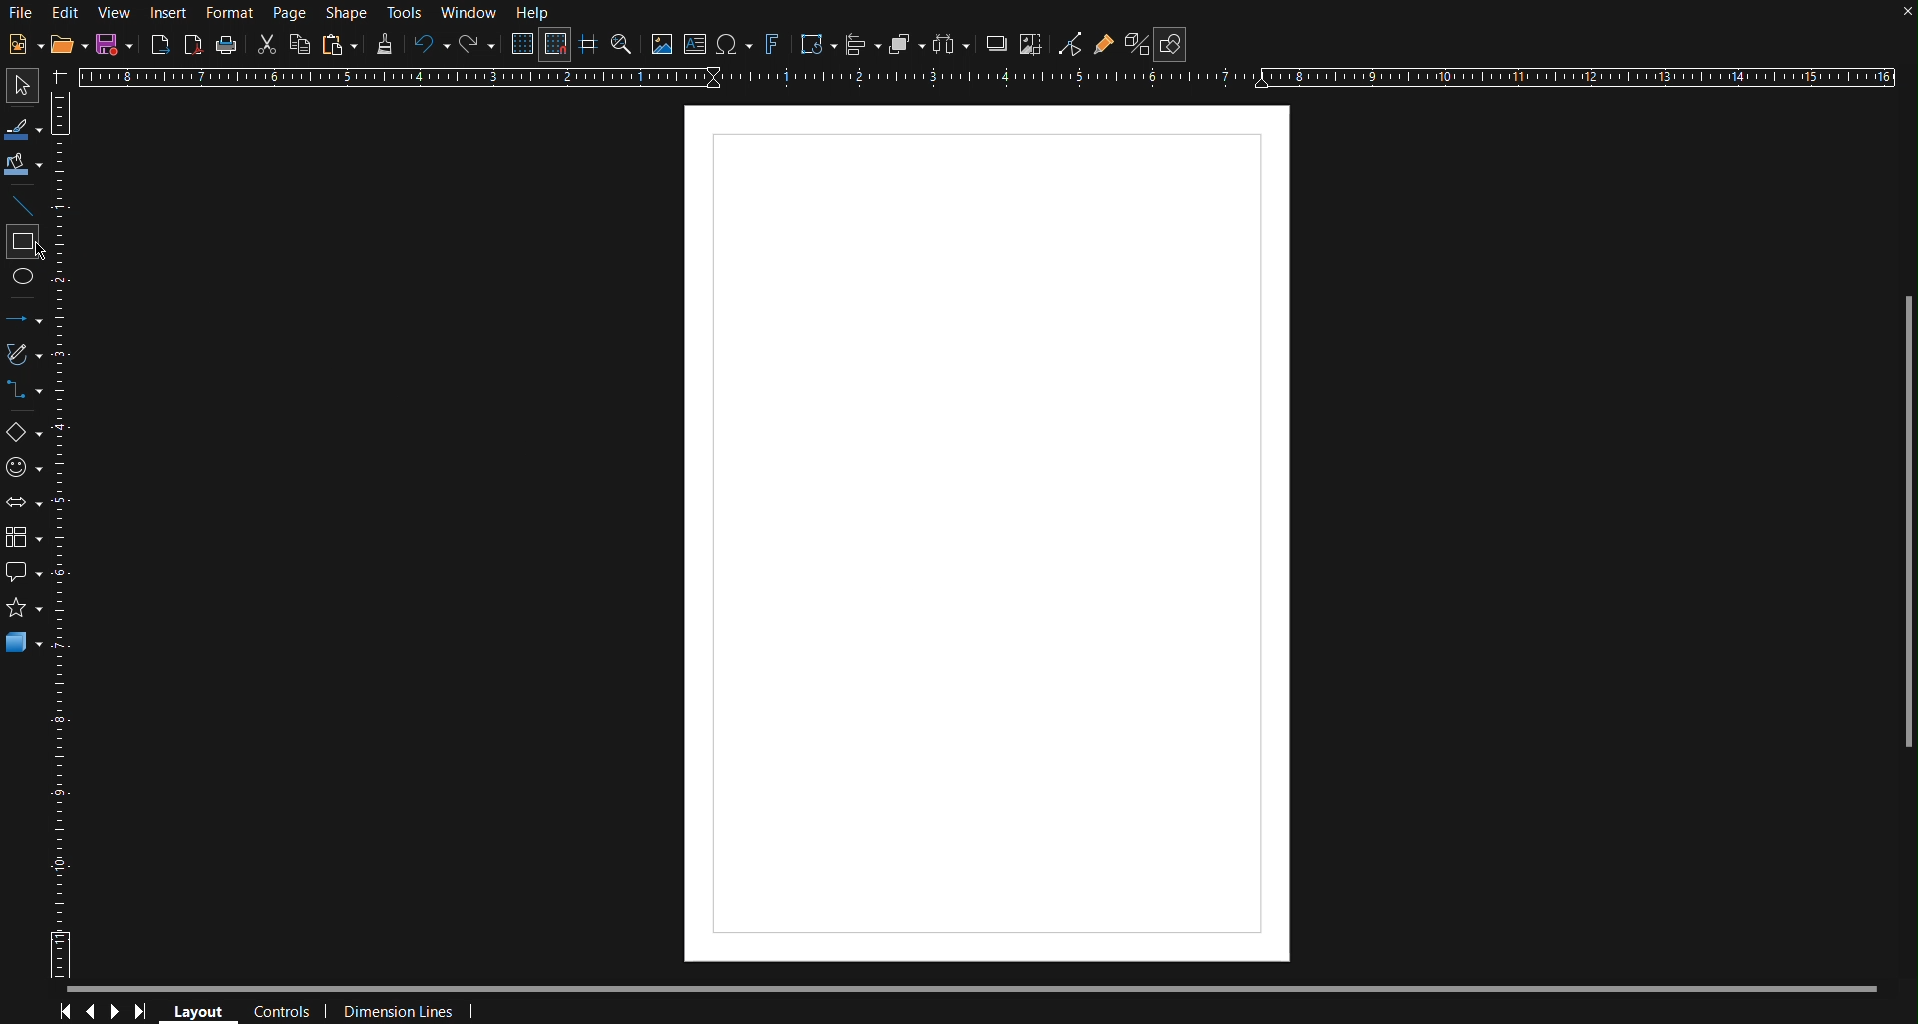 The width and height of the screenshot is (1918, 1024). I want to click on Canvas, so click(990, 535).